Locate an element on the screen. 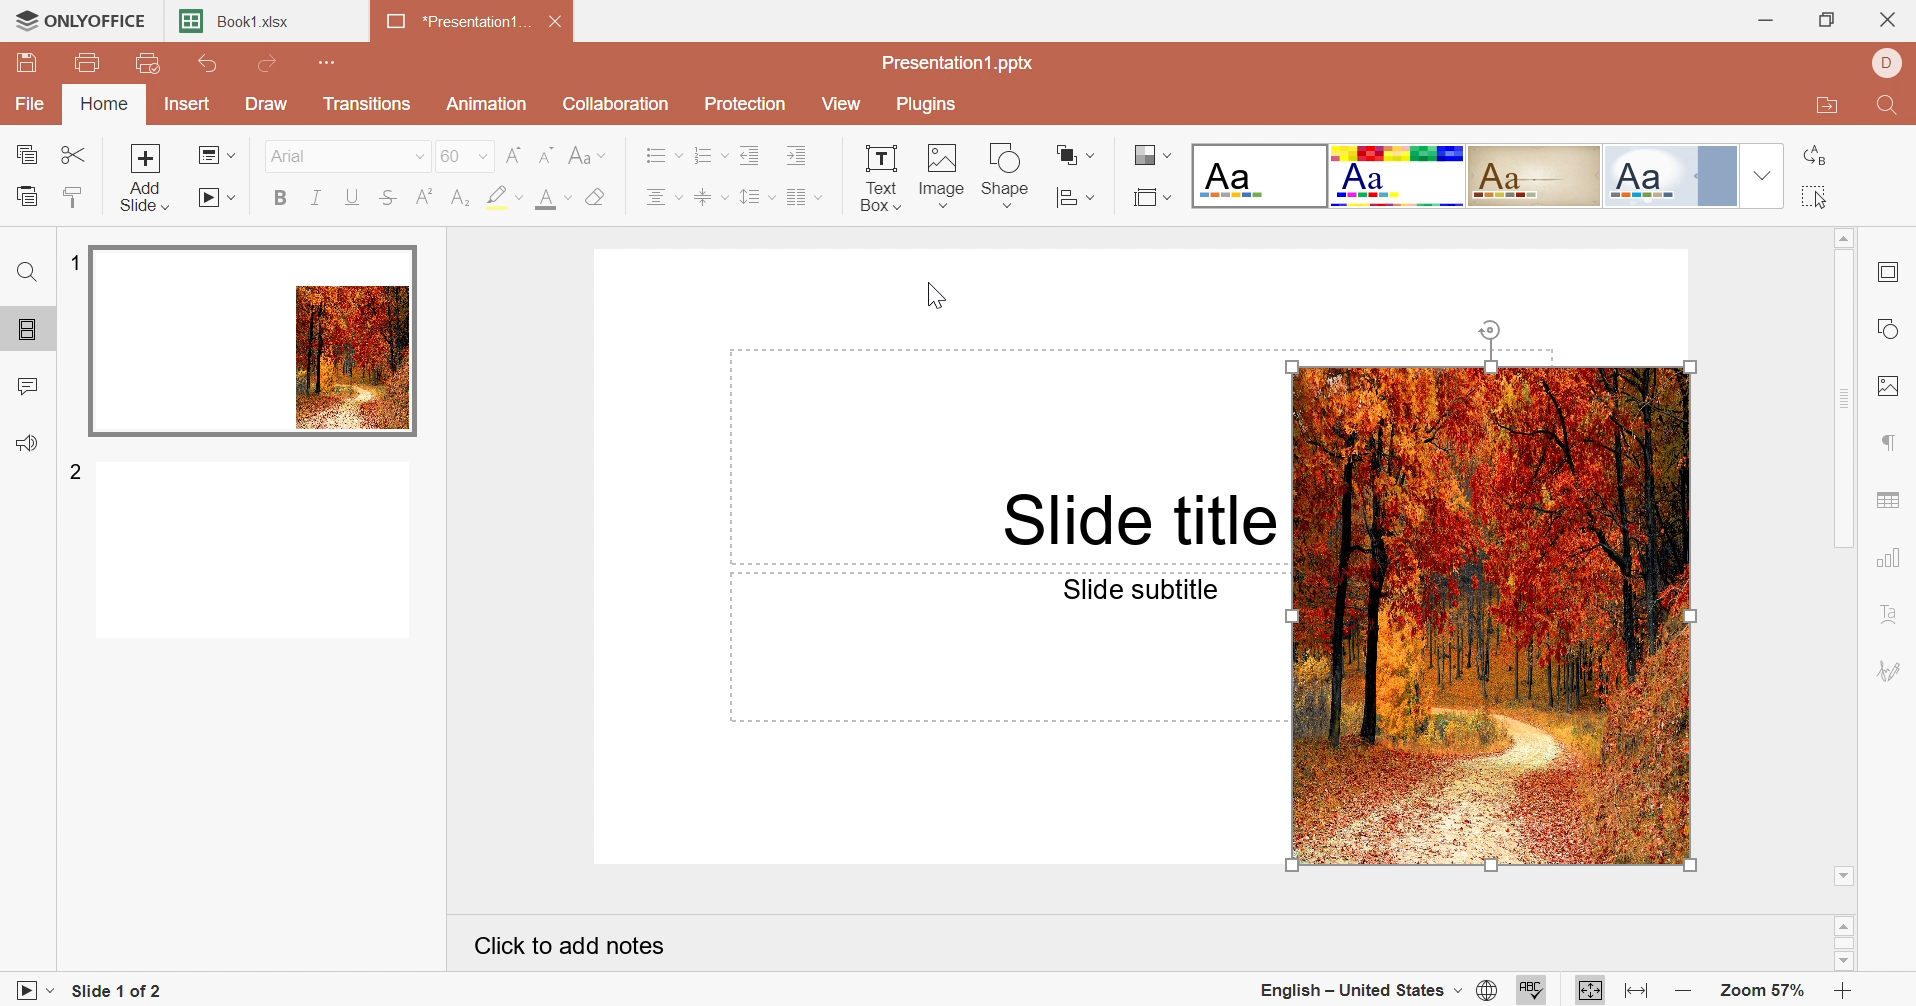 This screenshot has width=1916, height=1006. Presentation1.pptx is located at coordinates (957, 64).